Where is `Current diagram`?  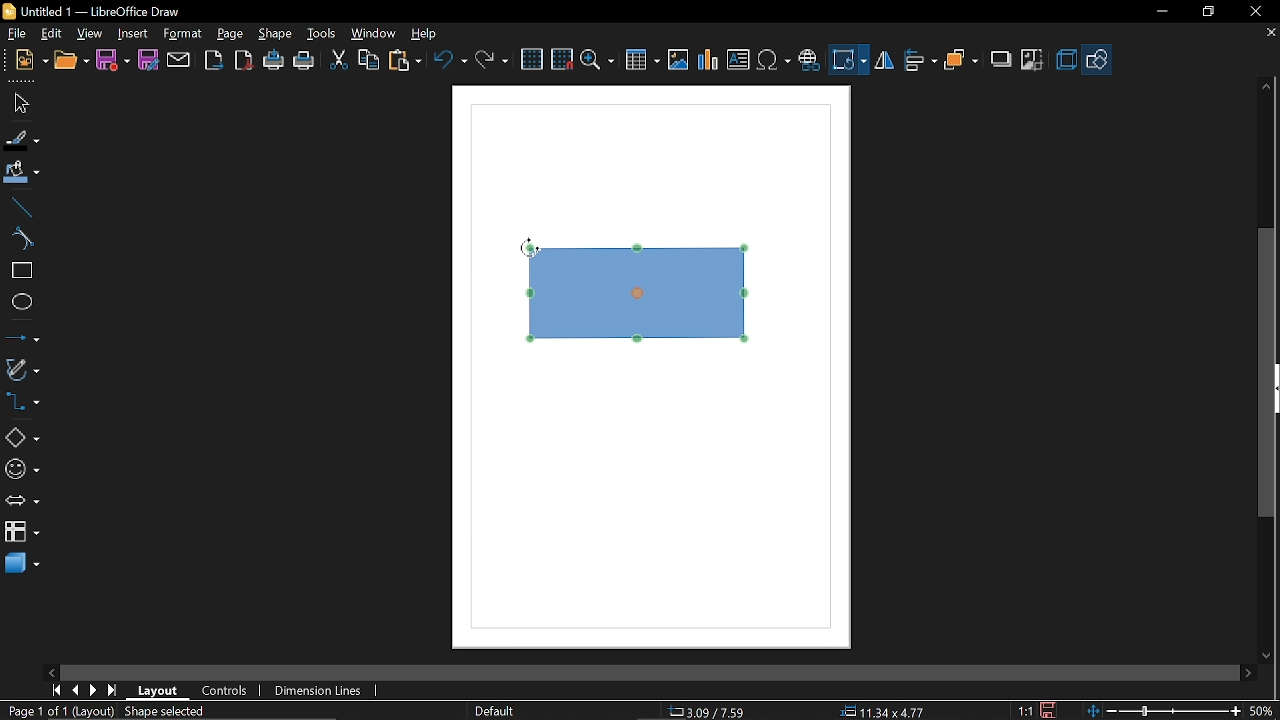
Current diagram is located at coordinates (645, 297).